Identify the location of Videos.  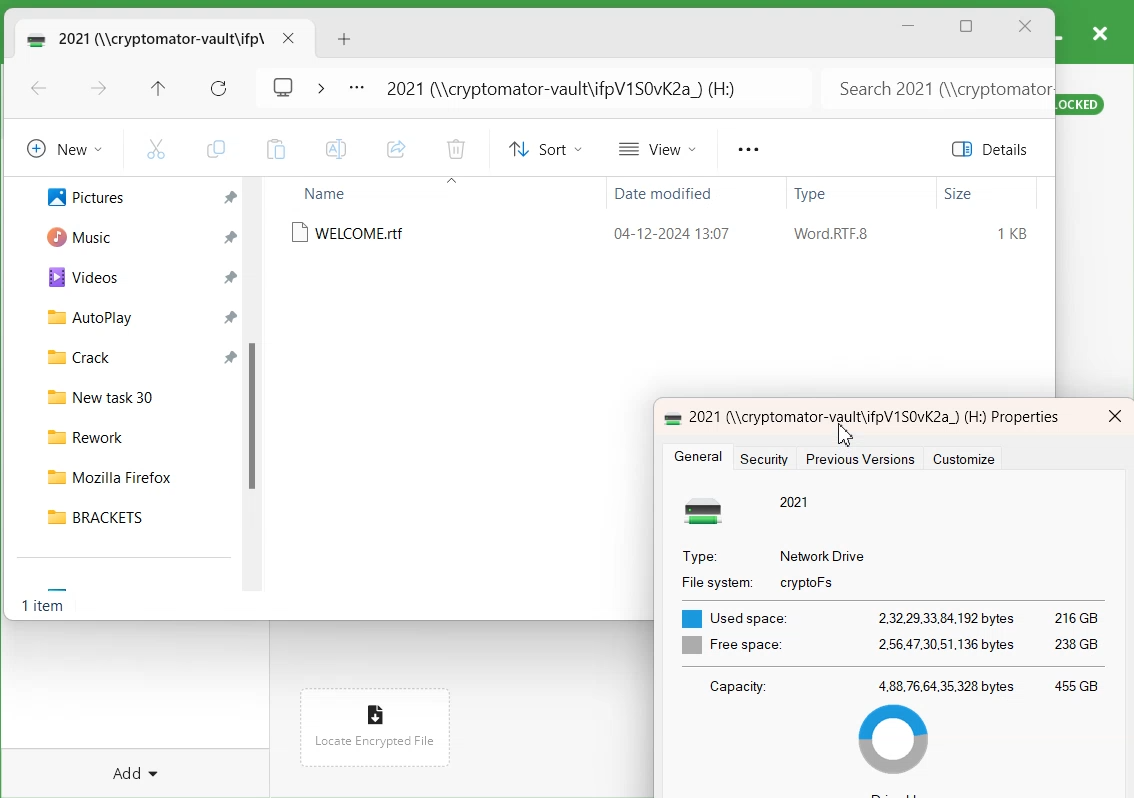
(75, 276).